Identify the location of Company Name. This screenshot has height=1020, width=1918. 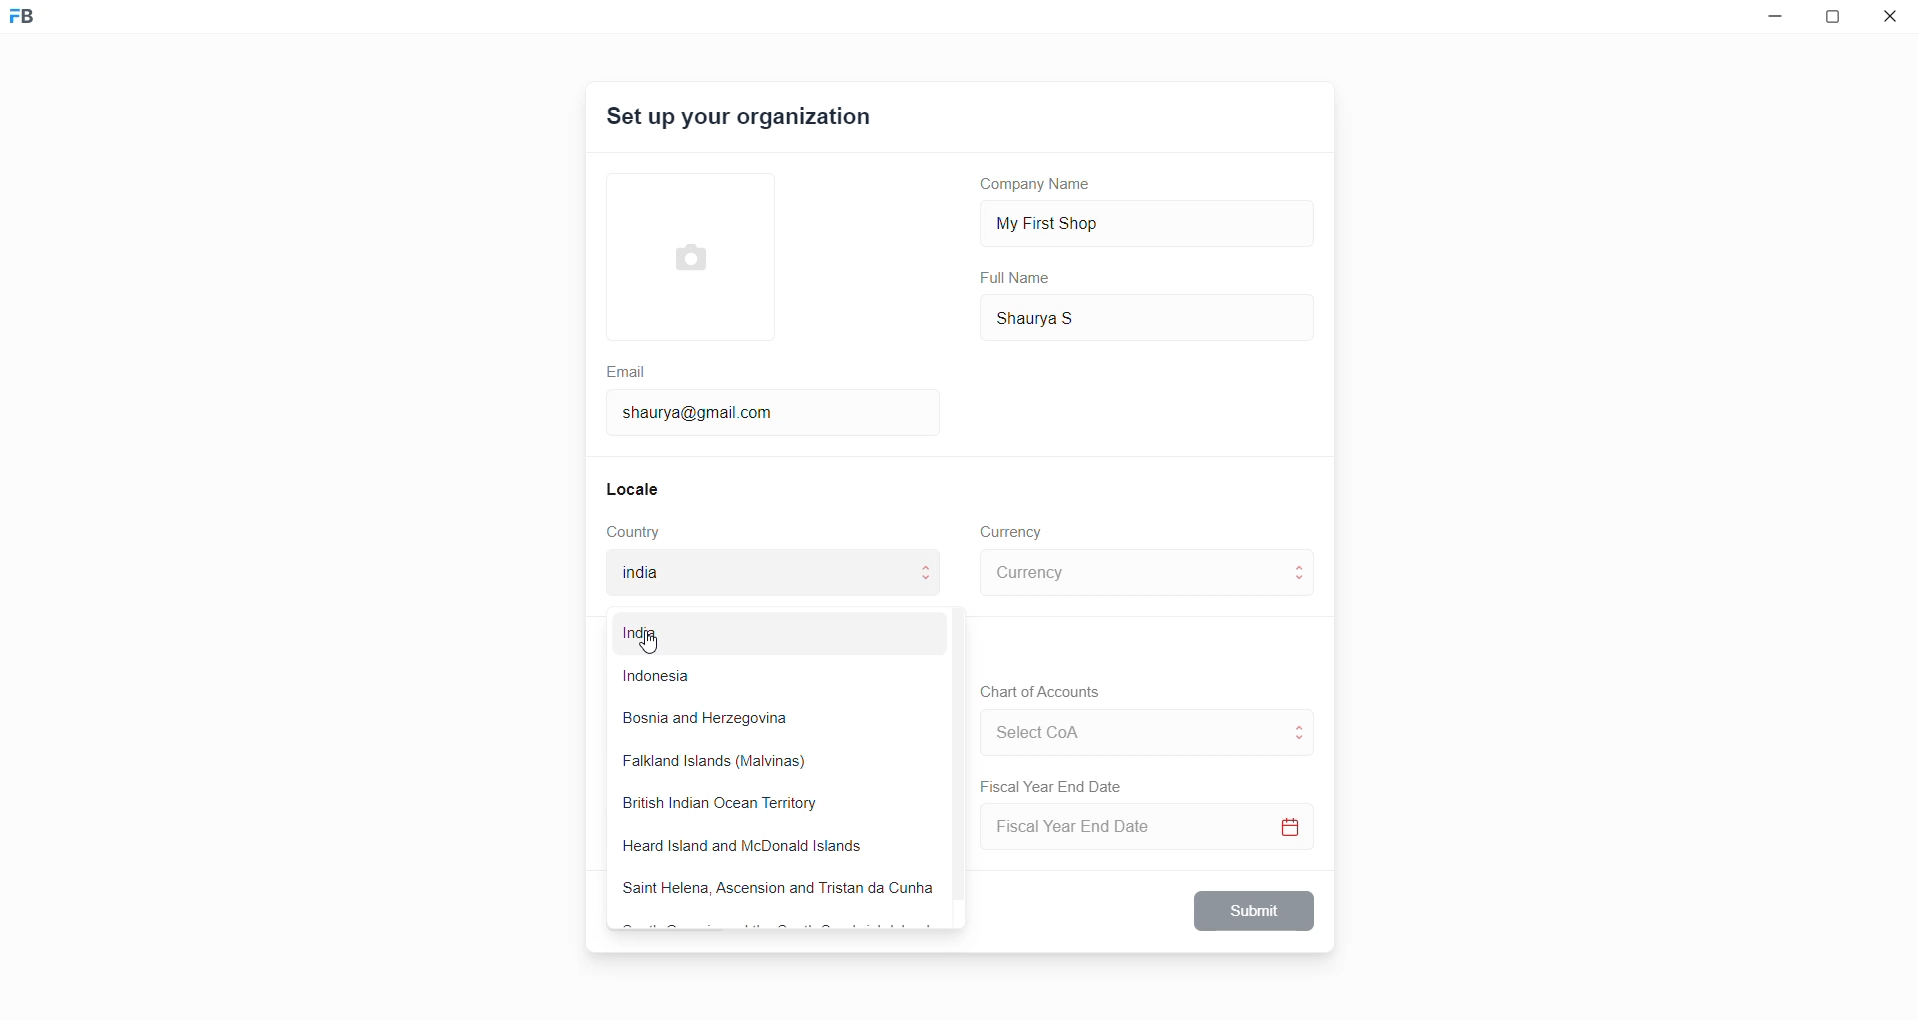
(1043, 187).